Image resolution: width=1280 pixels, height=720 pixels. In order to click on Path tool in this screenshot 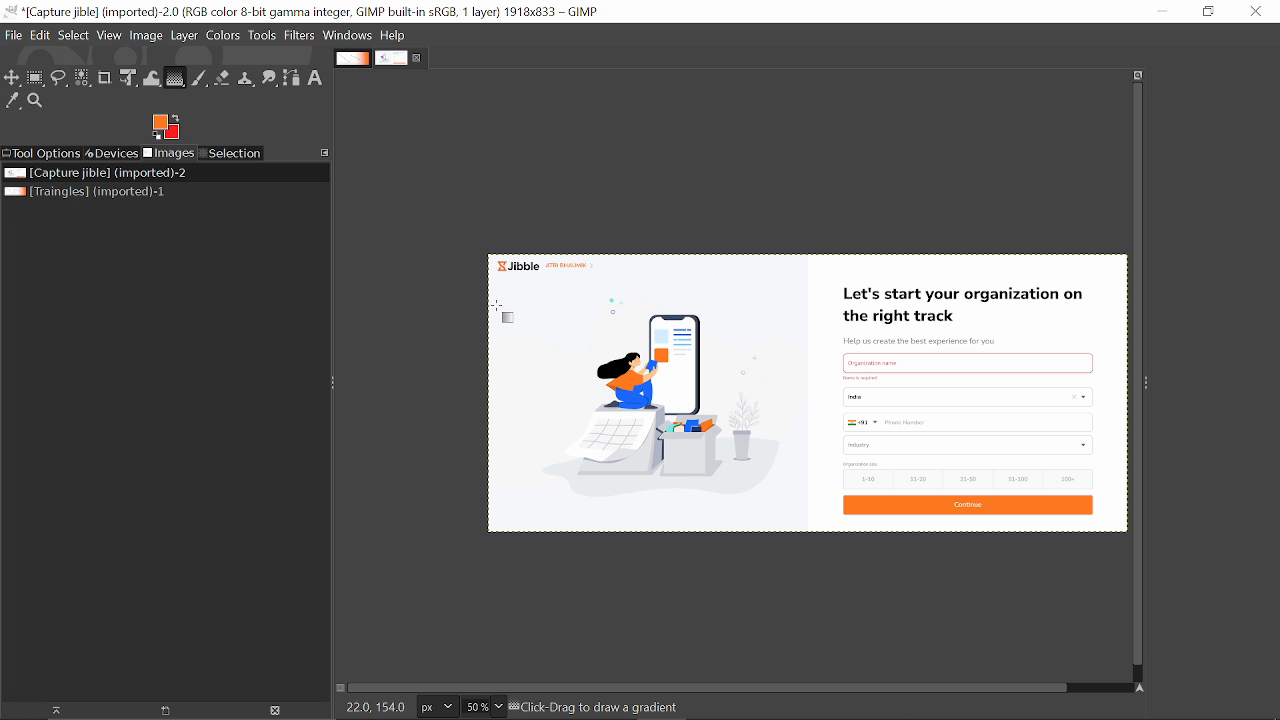, I will do `click(291, 78)`.